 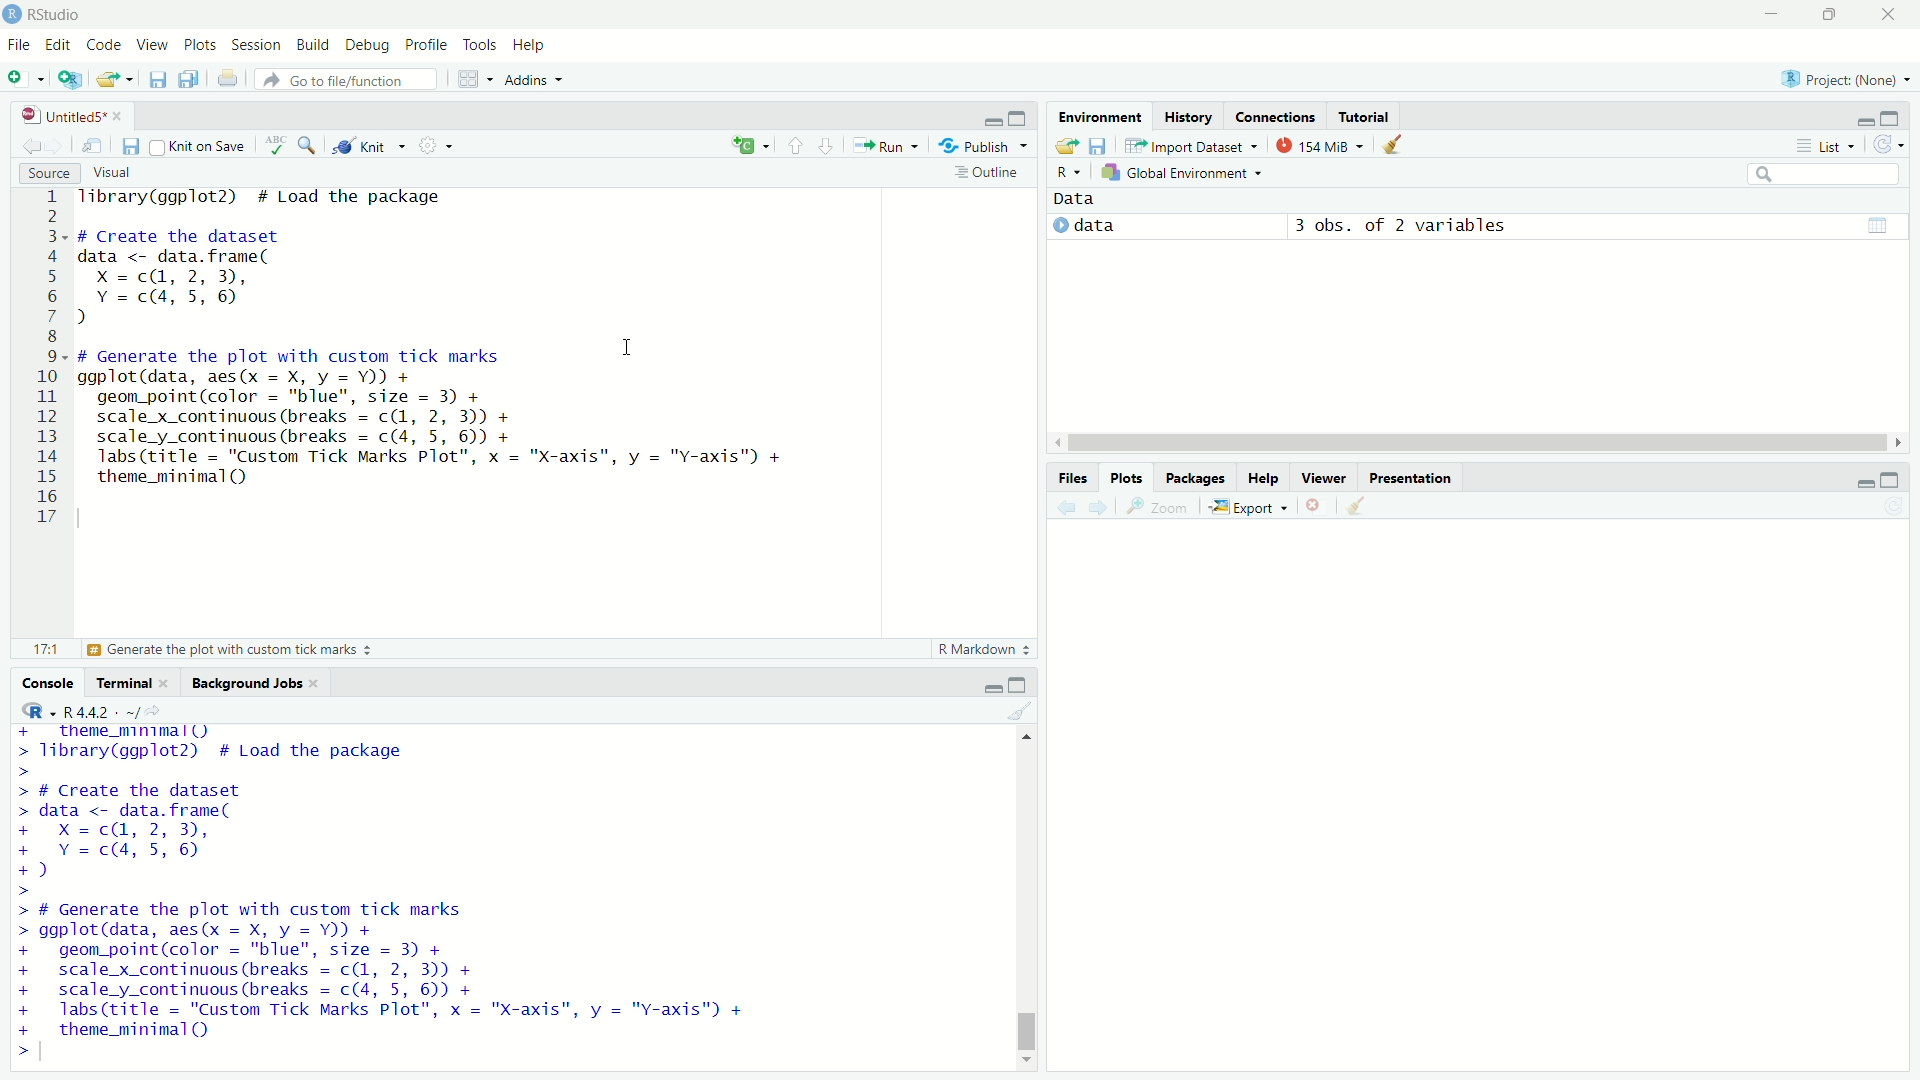 I want to click on play, so click(x=1058, y=230).